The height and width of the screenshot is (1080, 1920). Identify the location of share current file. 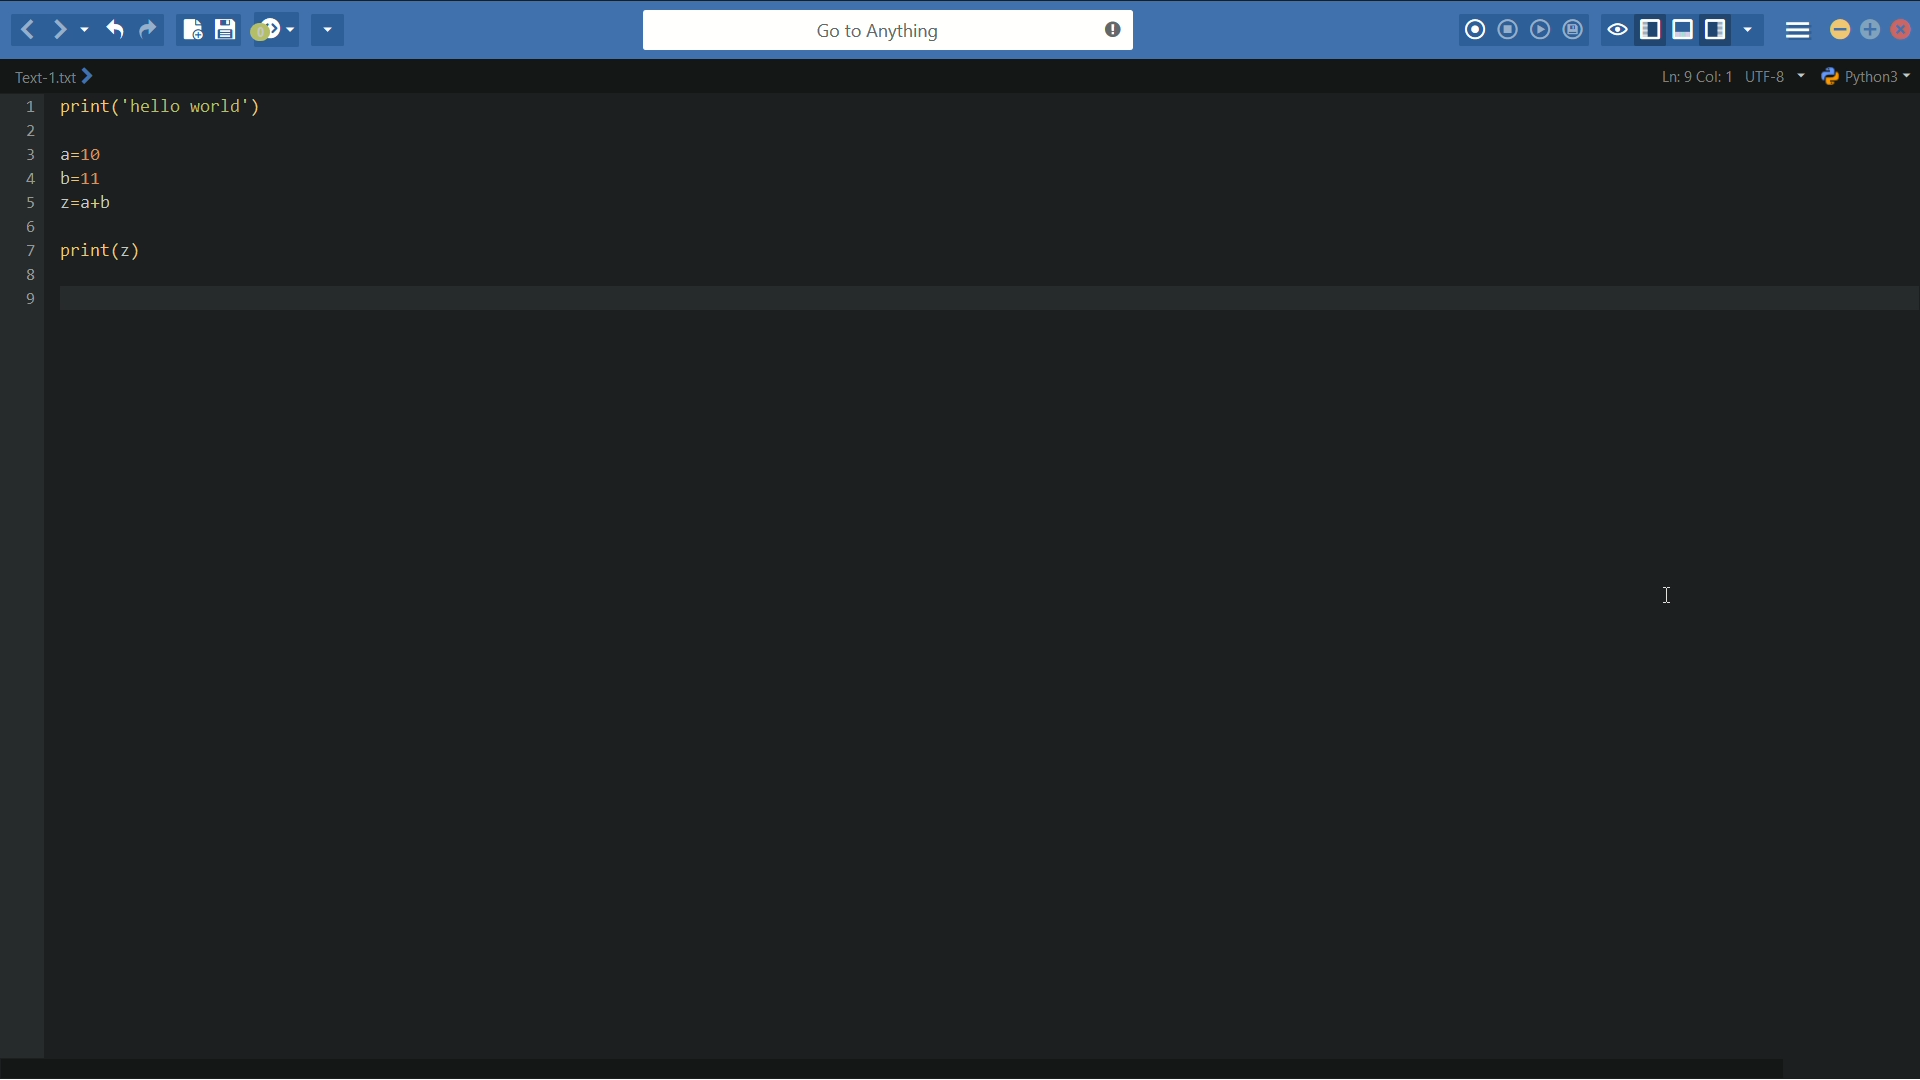
(331, 32).